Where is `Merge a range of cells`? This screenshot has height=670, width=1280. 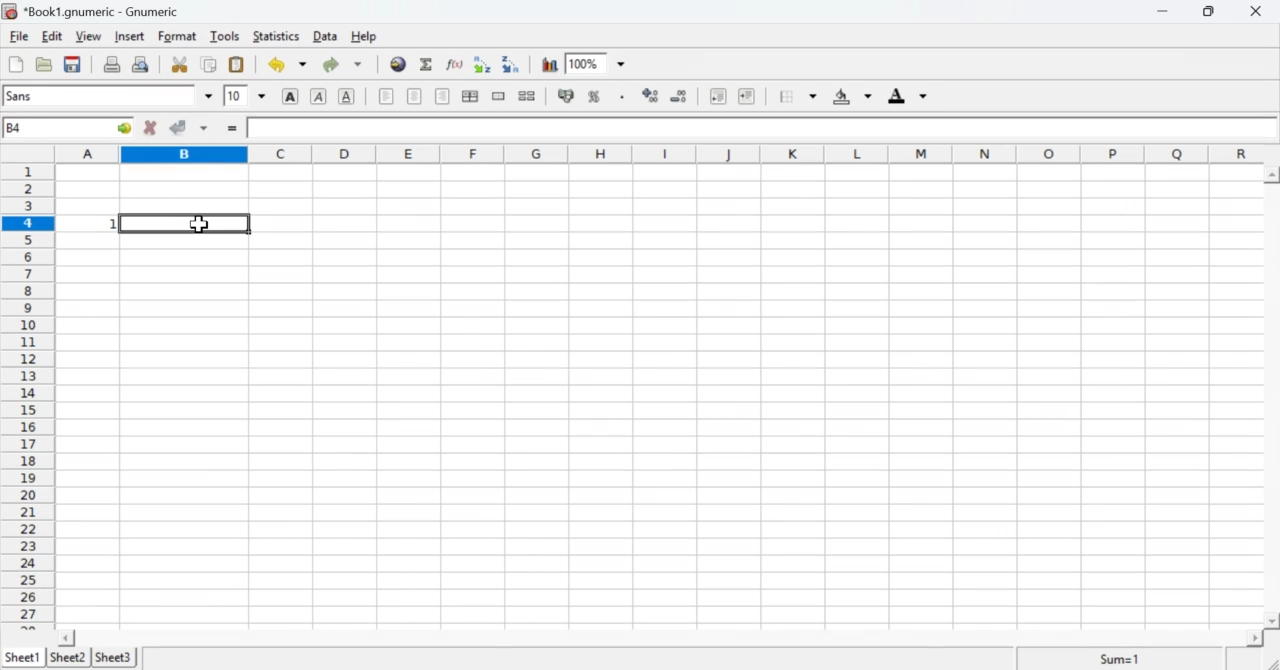 Merge a range of cells is located at coordinates (498, 96).